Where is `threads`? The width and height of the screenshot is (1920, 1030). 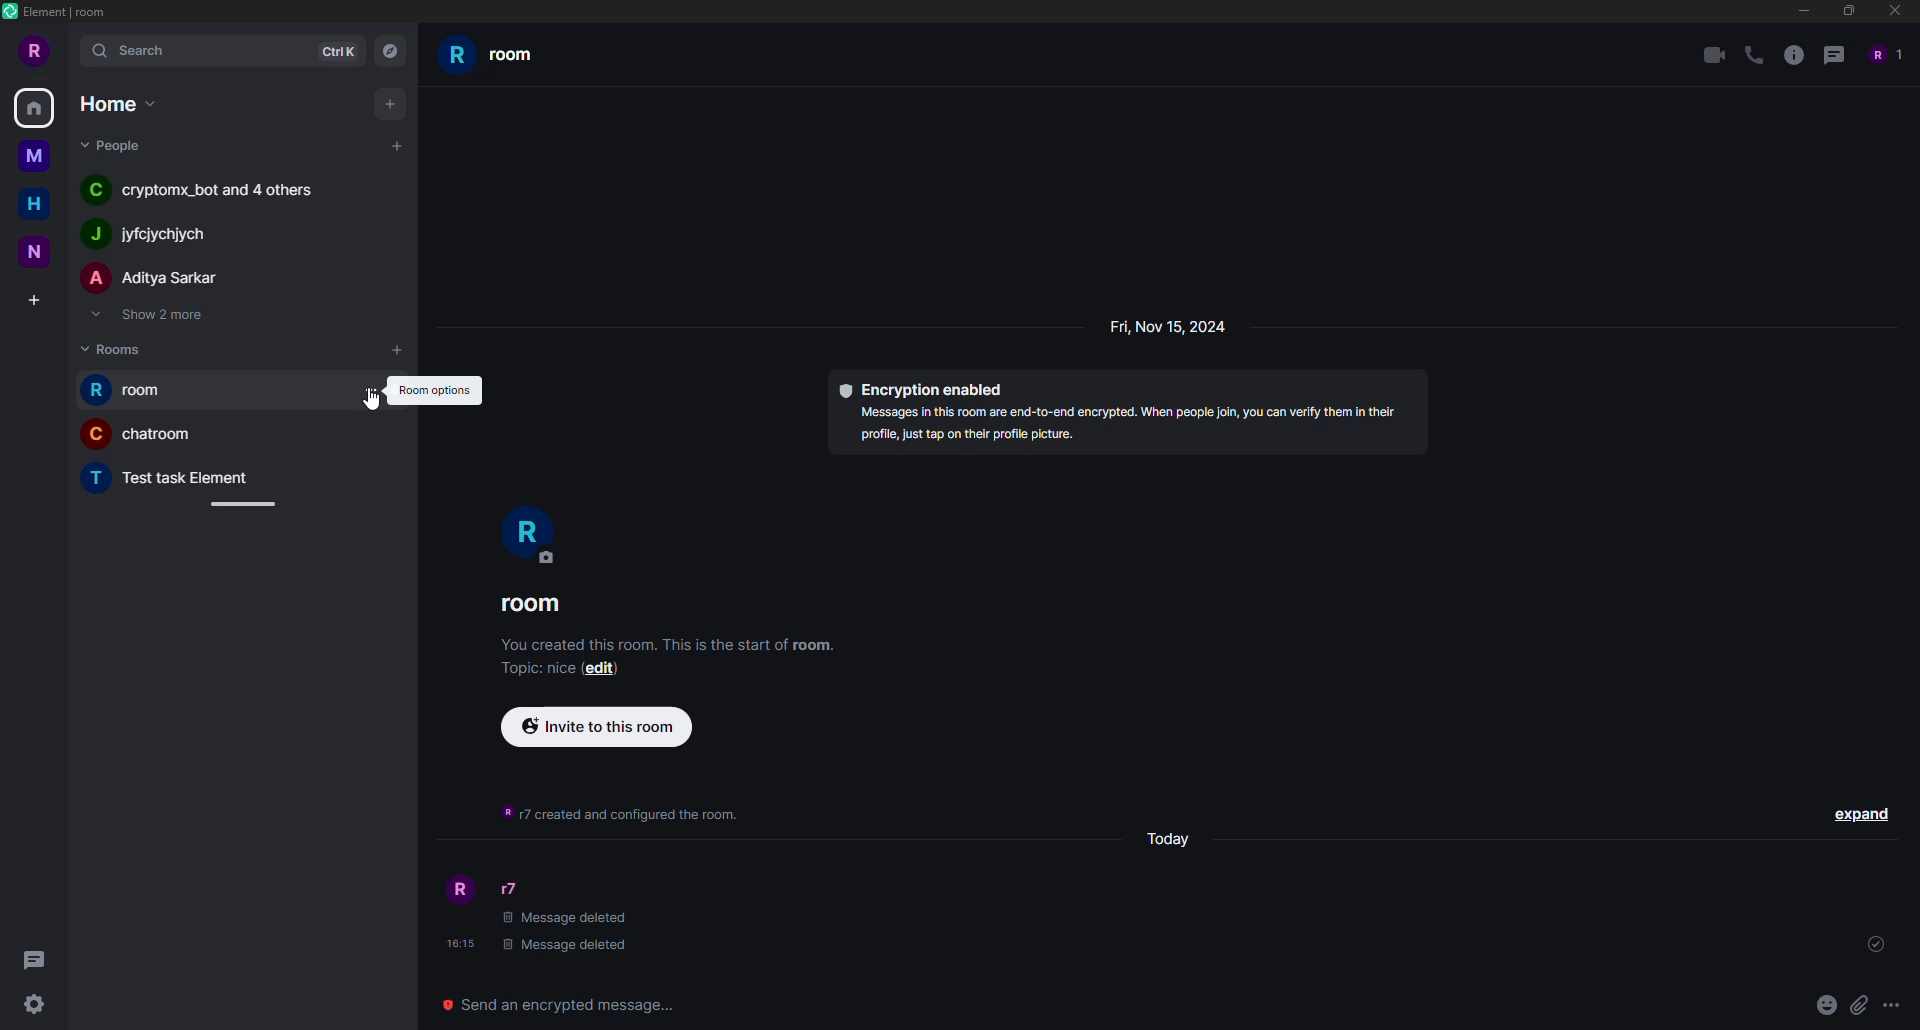
threads is located at coordinates (40, 959).